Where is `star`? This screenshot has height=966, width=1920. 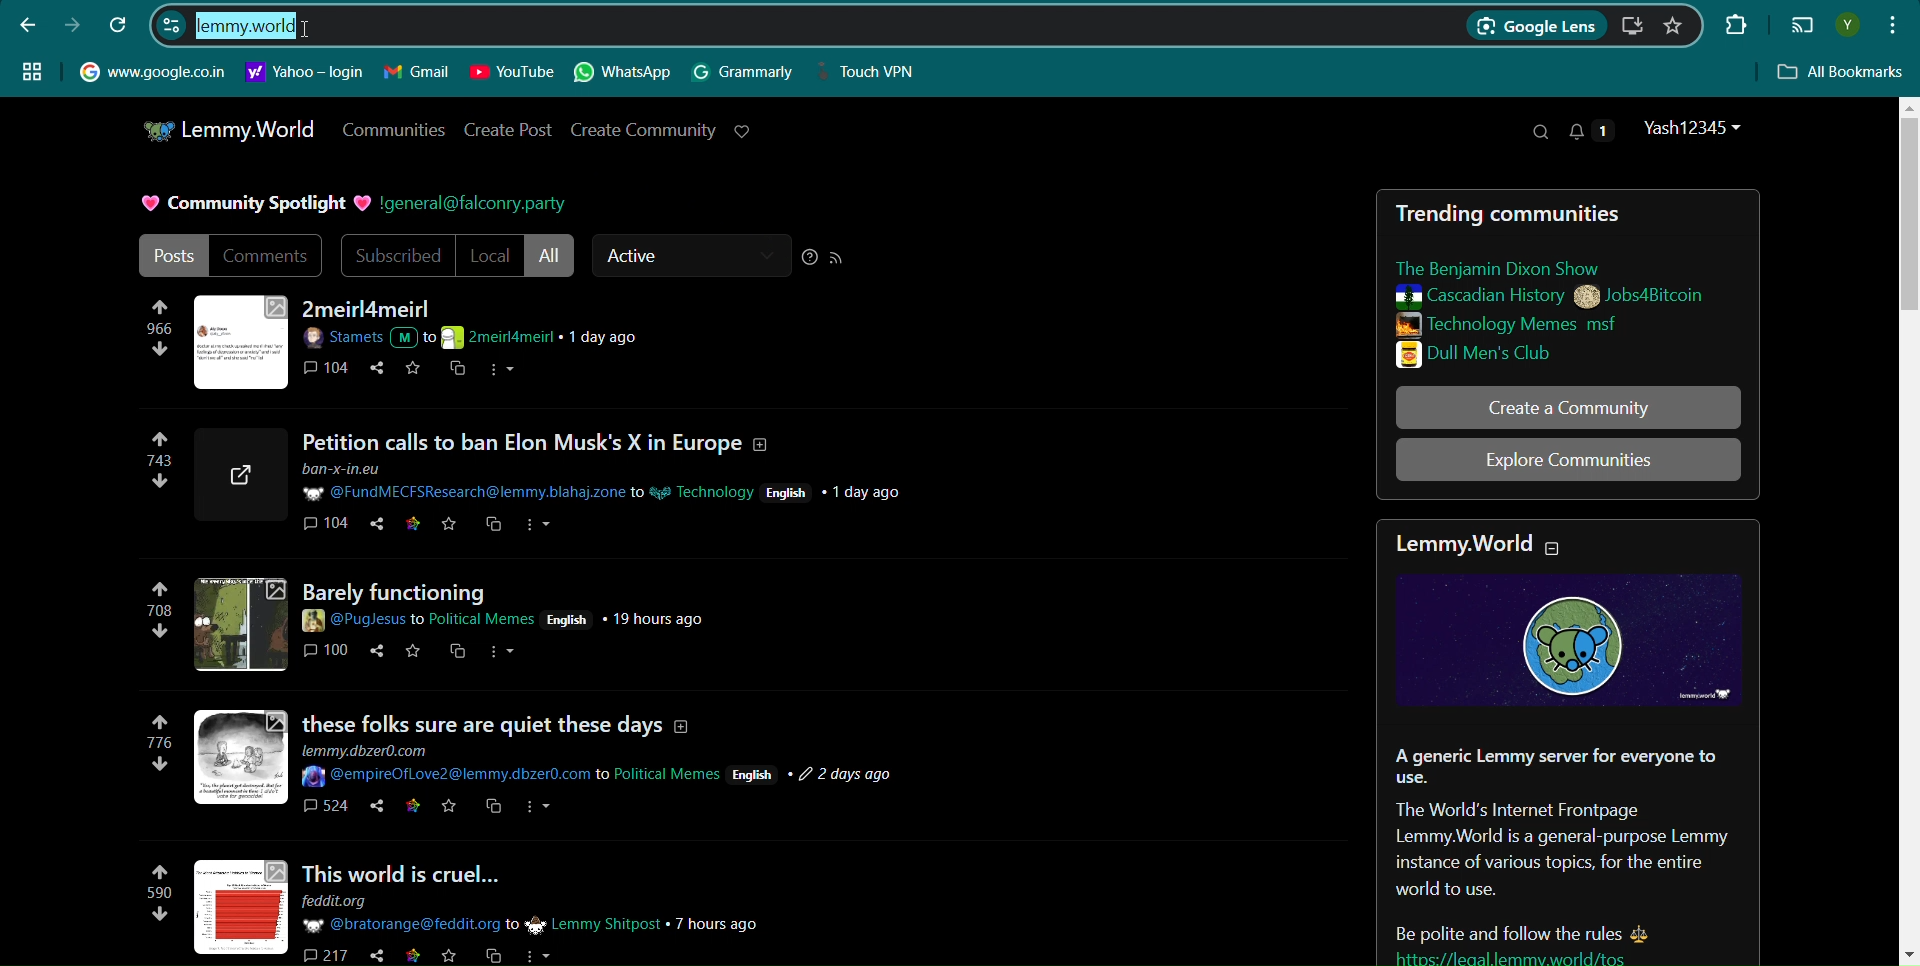
star is located at coordinates (450, 811).